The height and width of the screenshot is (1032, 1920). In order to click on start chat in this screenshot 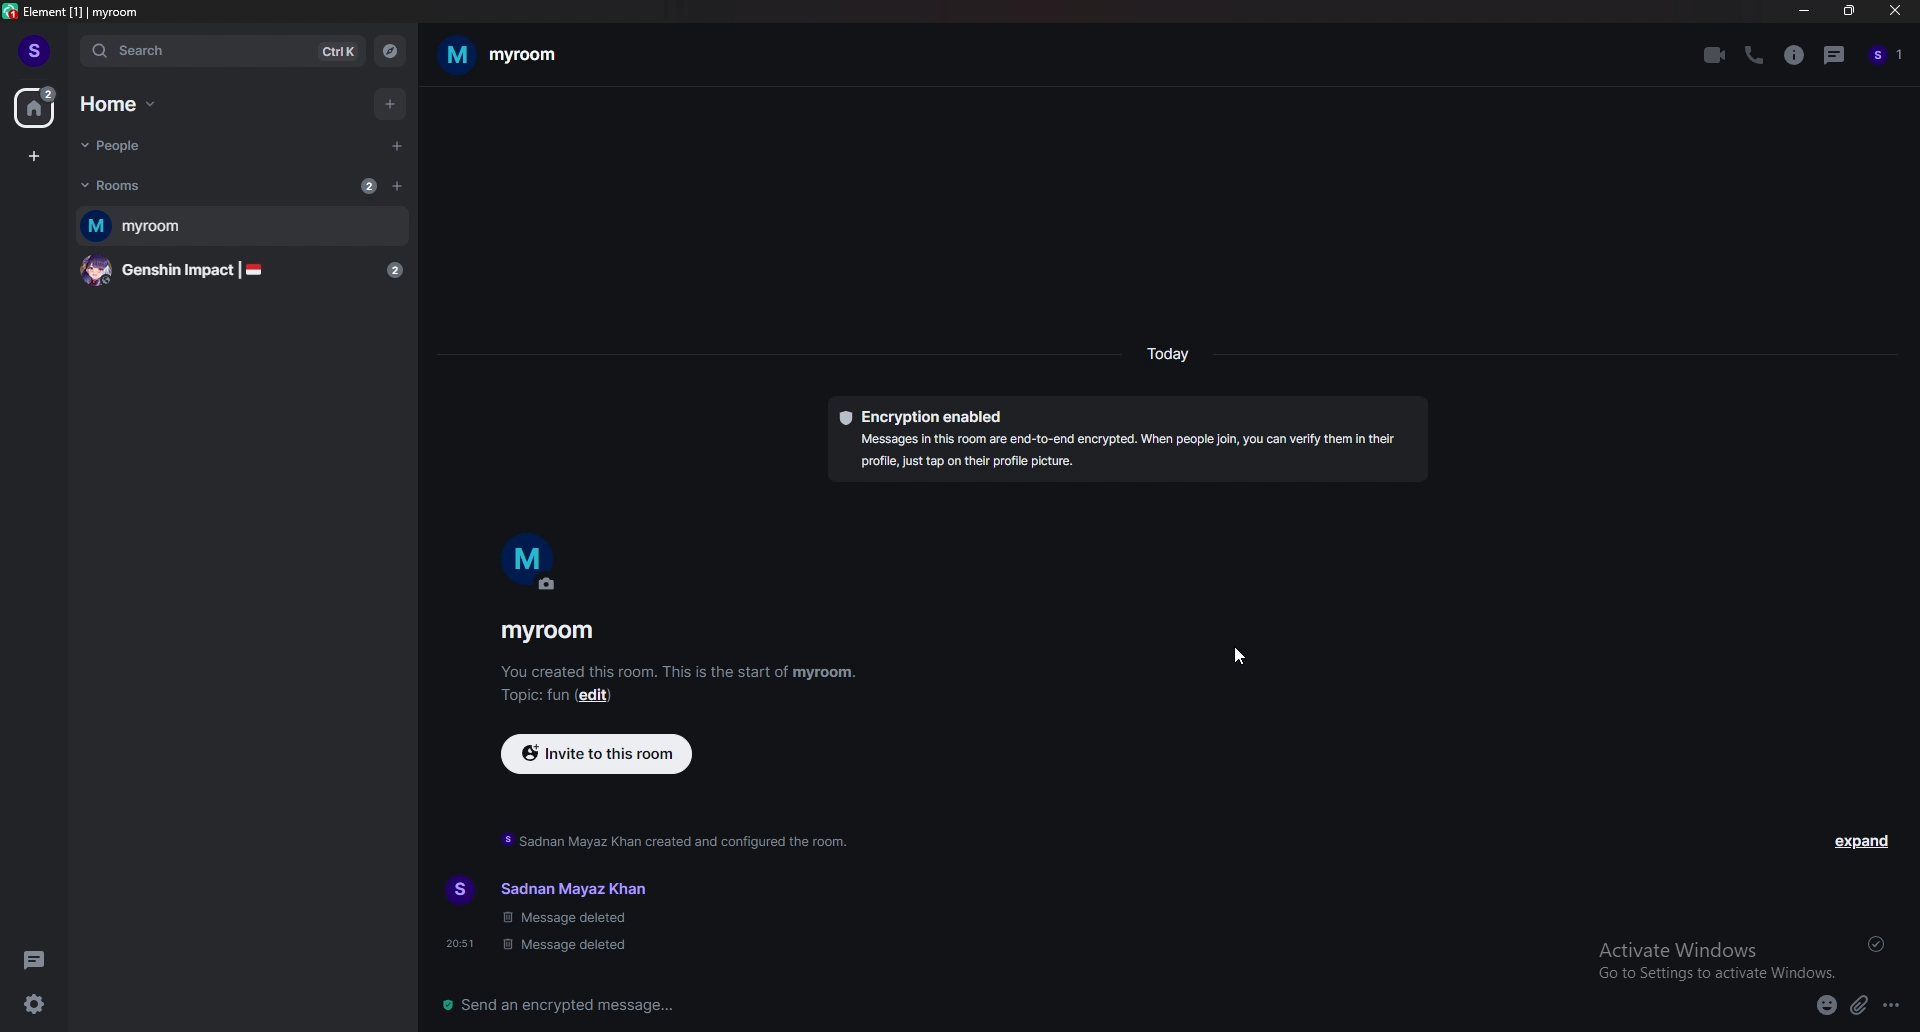, I will do `click(395, 146)`.